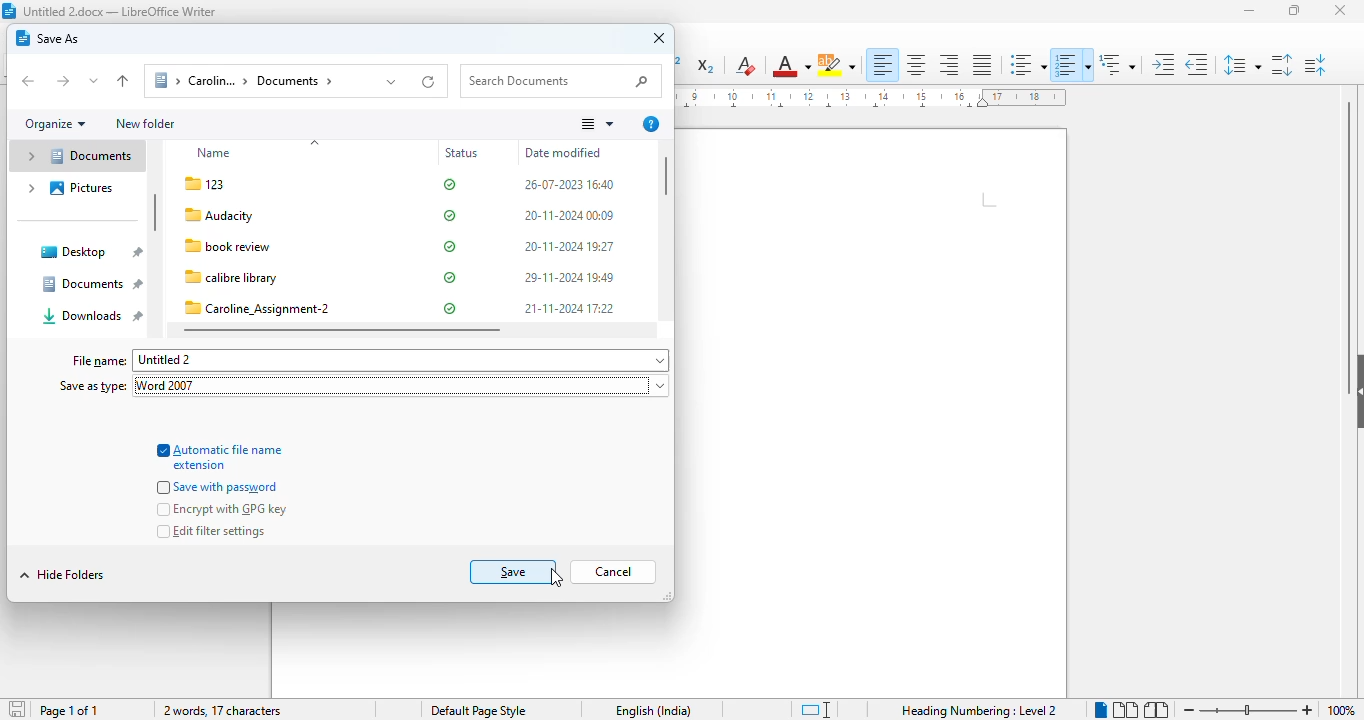  Describe the element at coordinates (1026, 65) in the screenshot. I see `toggle unordered list` at that location.